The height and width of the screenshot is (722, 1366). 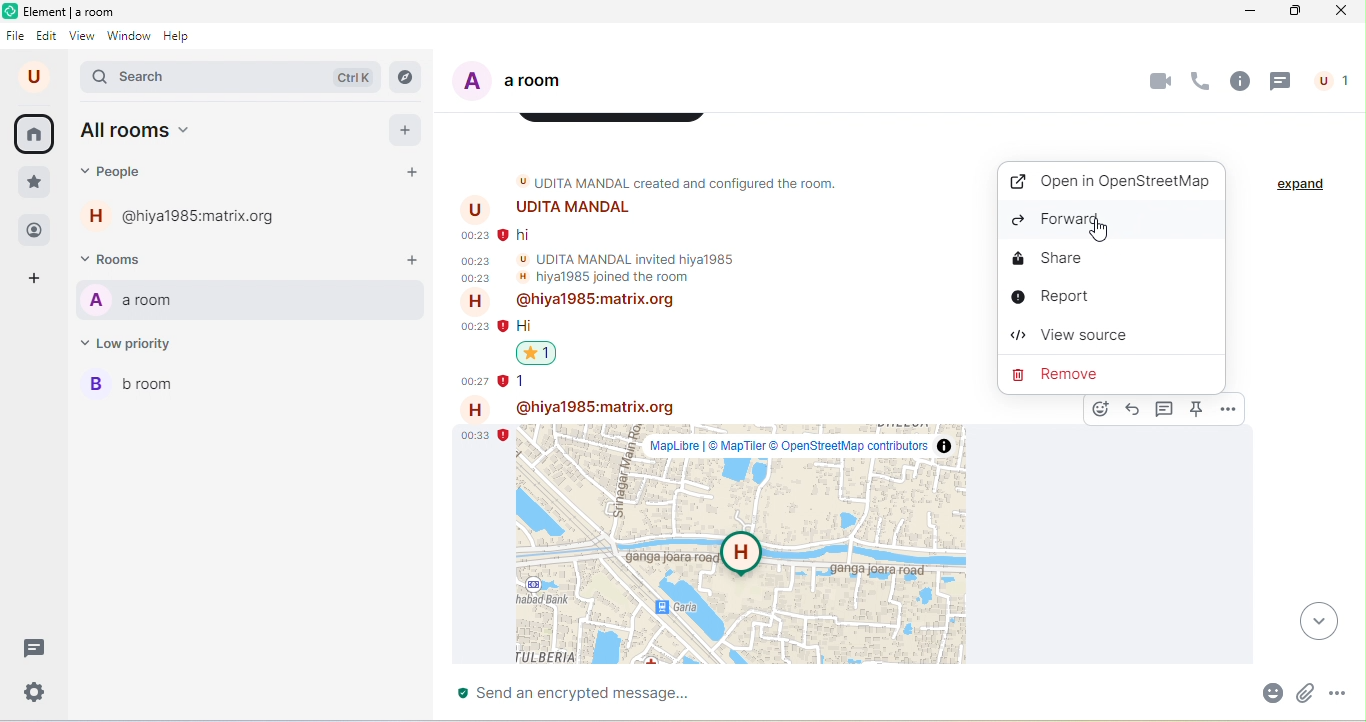 I want to click on b room, so click(x=251, y=385).